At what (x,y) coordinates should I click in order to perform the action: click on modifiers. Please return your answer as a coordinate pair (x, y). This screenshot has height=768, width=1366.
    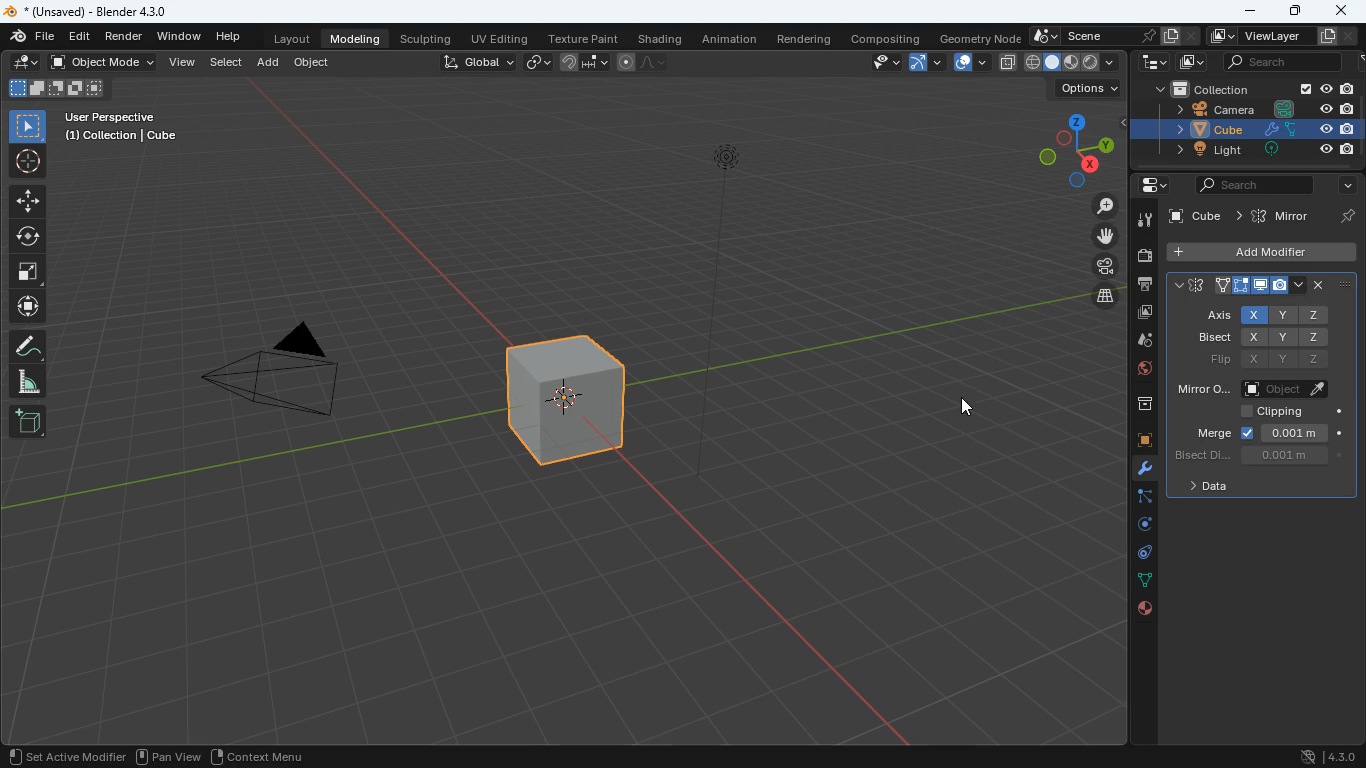
    Looking at the image, I should click on (1141, 471).